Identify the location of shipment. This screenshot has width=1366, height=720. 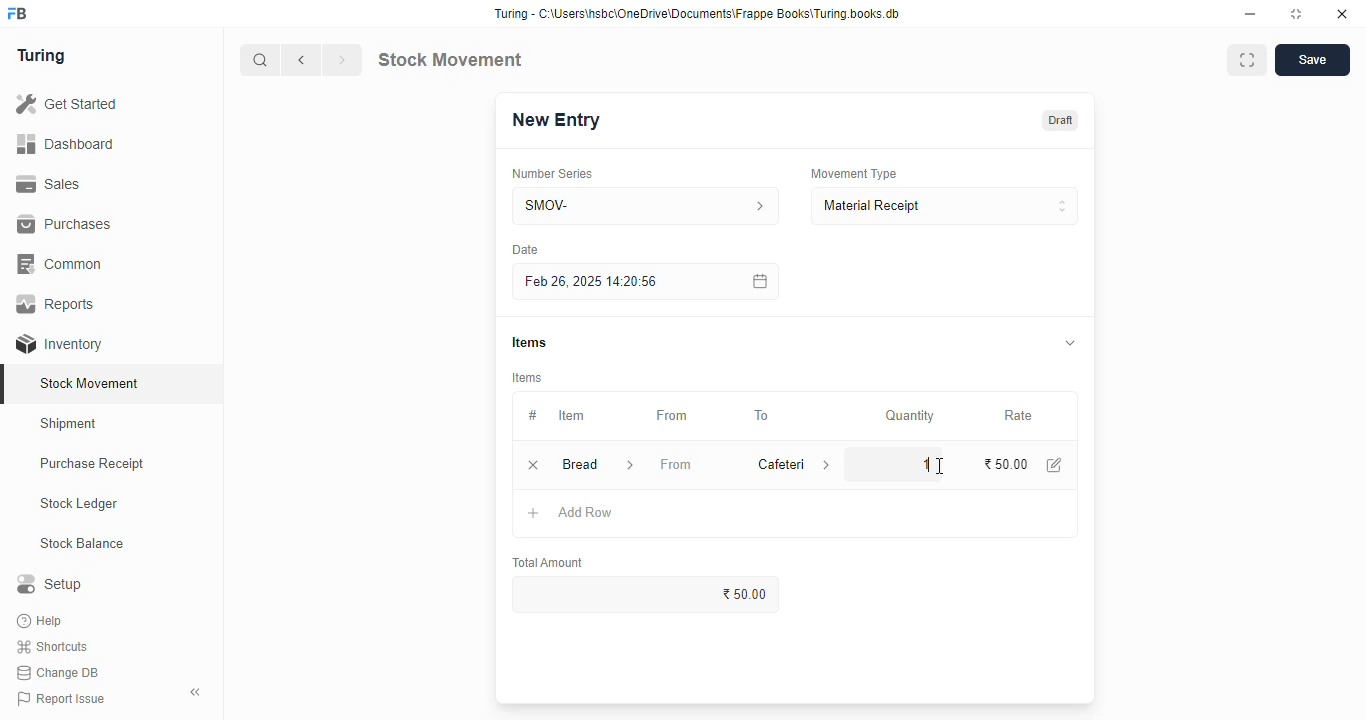
(69, 424).